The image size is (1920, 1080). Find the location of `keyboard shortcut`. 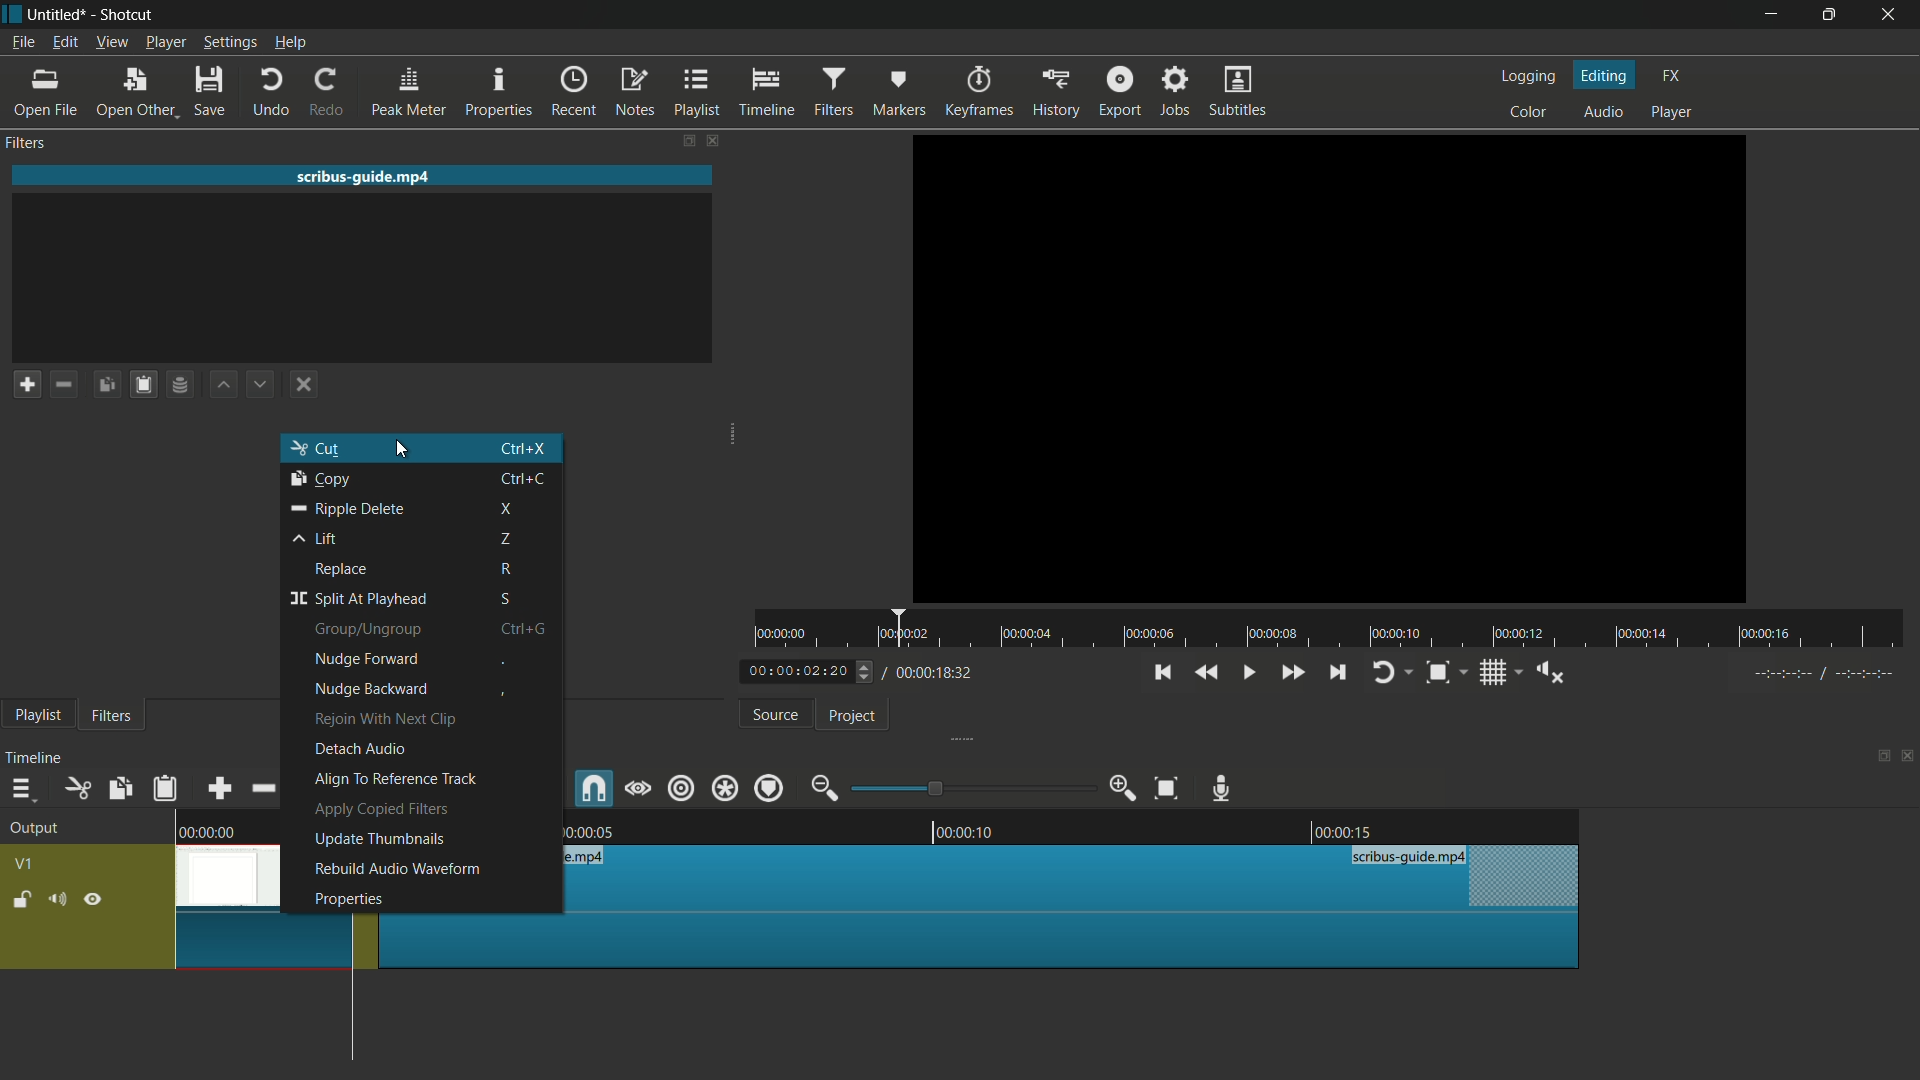

keyboard shortcut is located at coordinates (508, 539).